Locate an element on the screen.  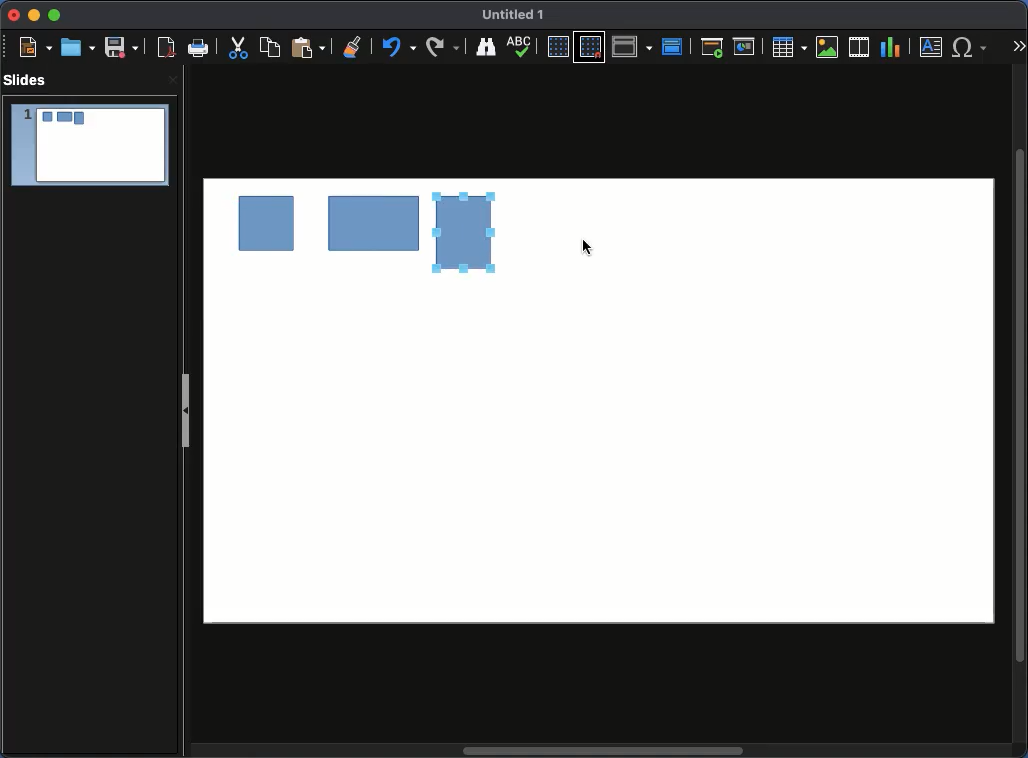
Selected ungrouped items is located at coordinates (466, 232).